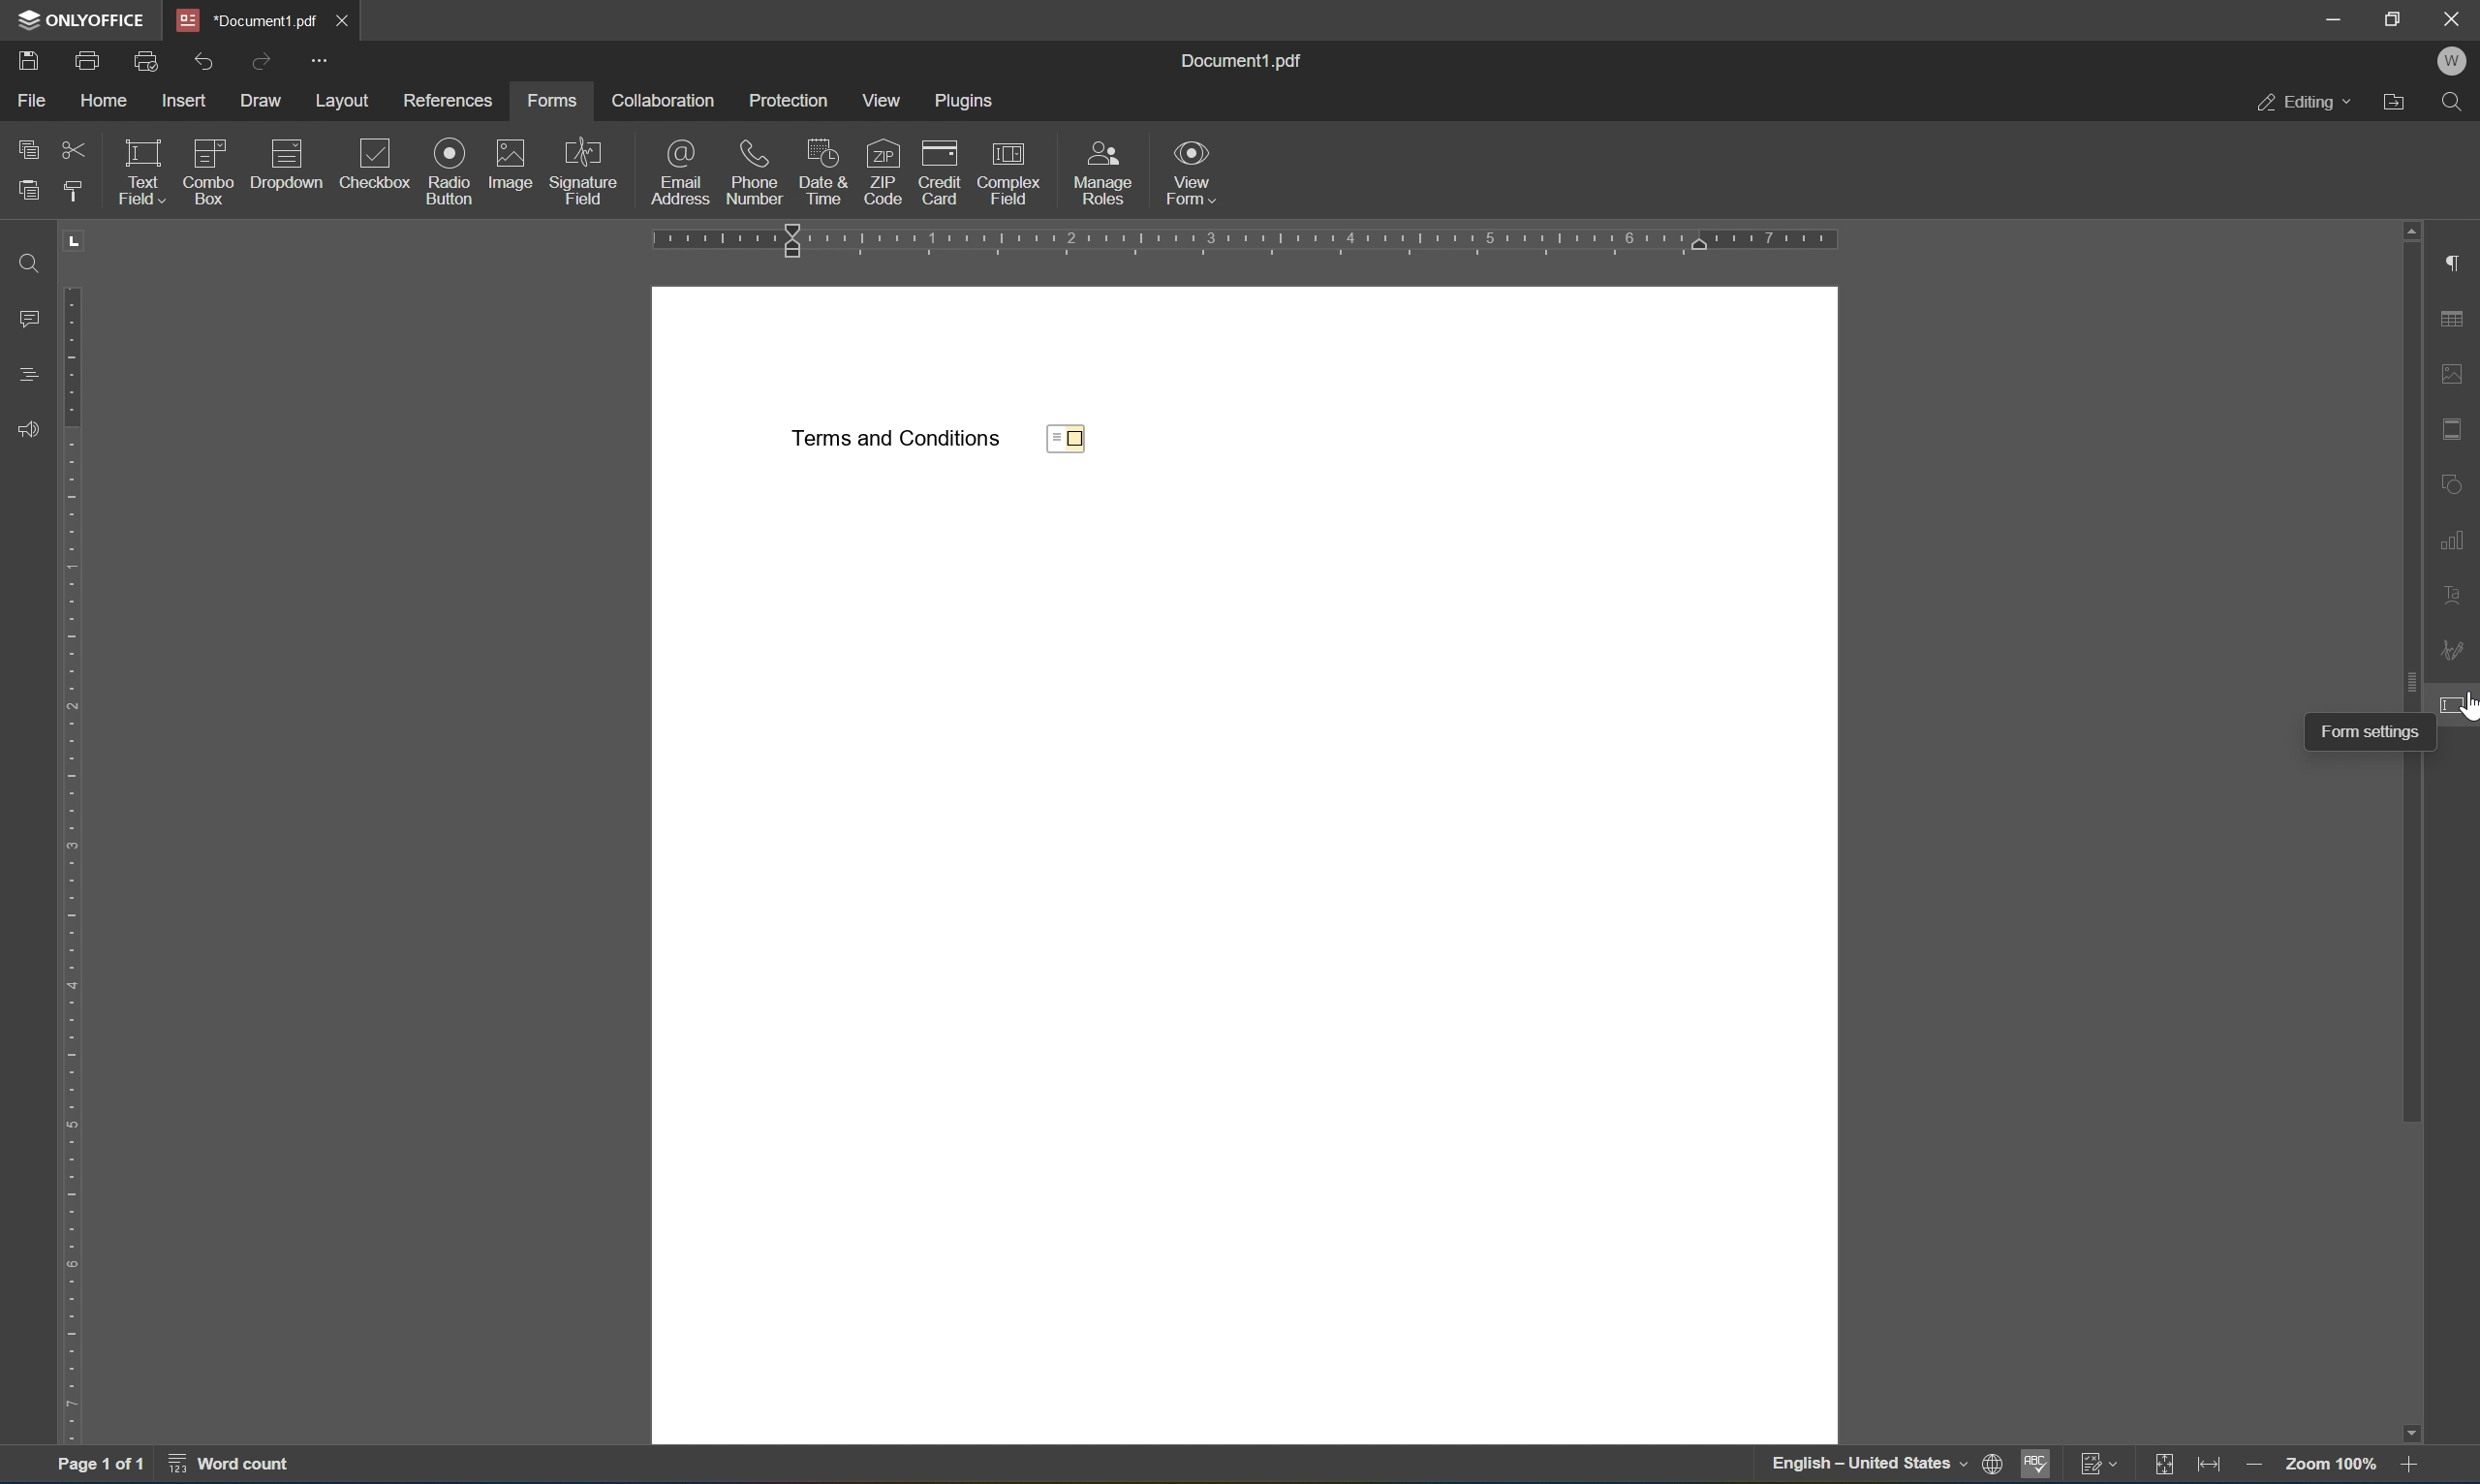 The image size is (2480, 1484). Describe the element at coordinates (1071, 439) in the screenshot. I see `checkbox` at that location.